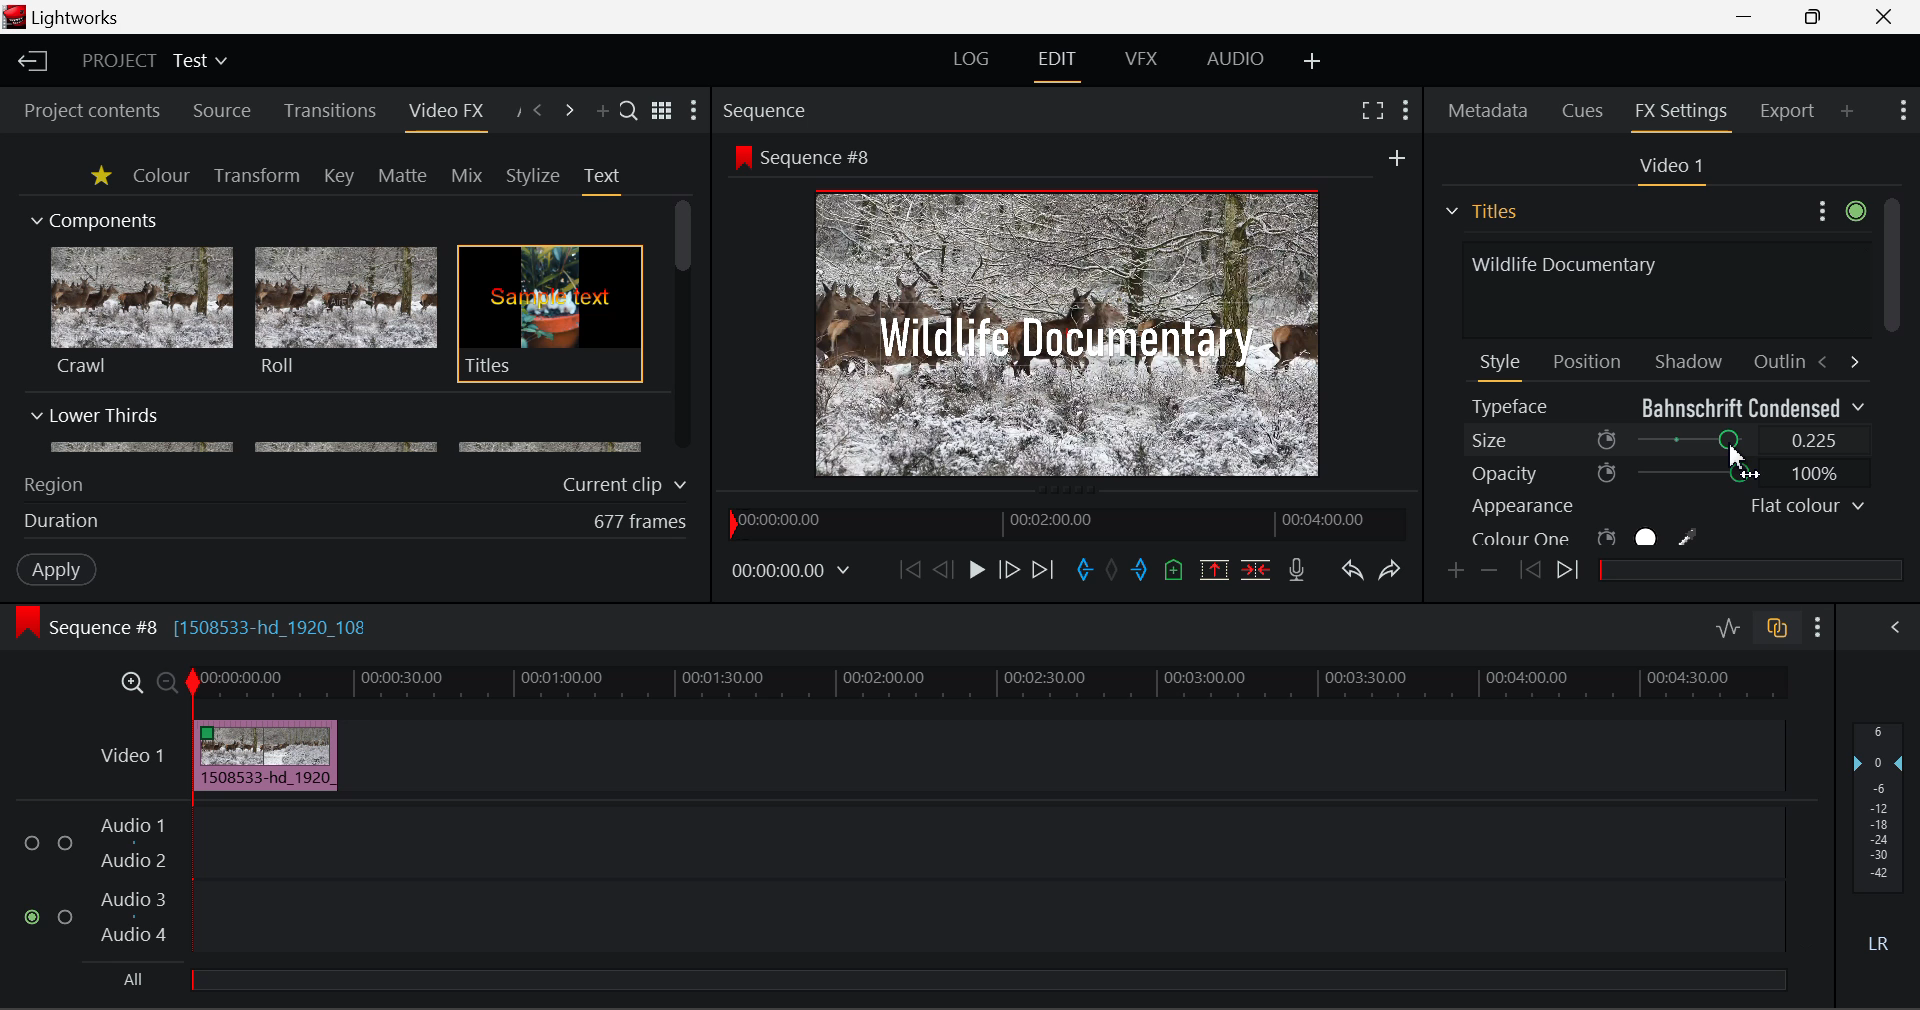 The width and height of the screenshot is (1920, 1010). Describe the element at coordinates (1502, 366) in the screenshot. I see `Style Tab Open` at that location.